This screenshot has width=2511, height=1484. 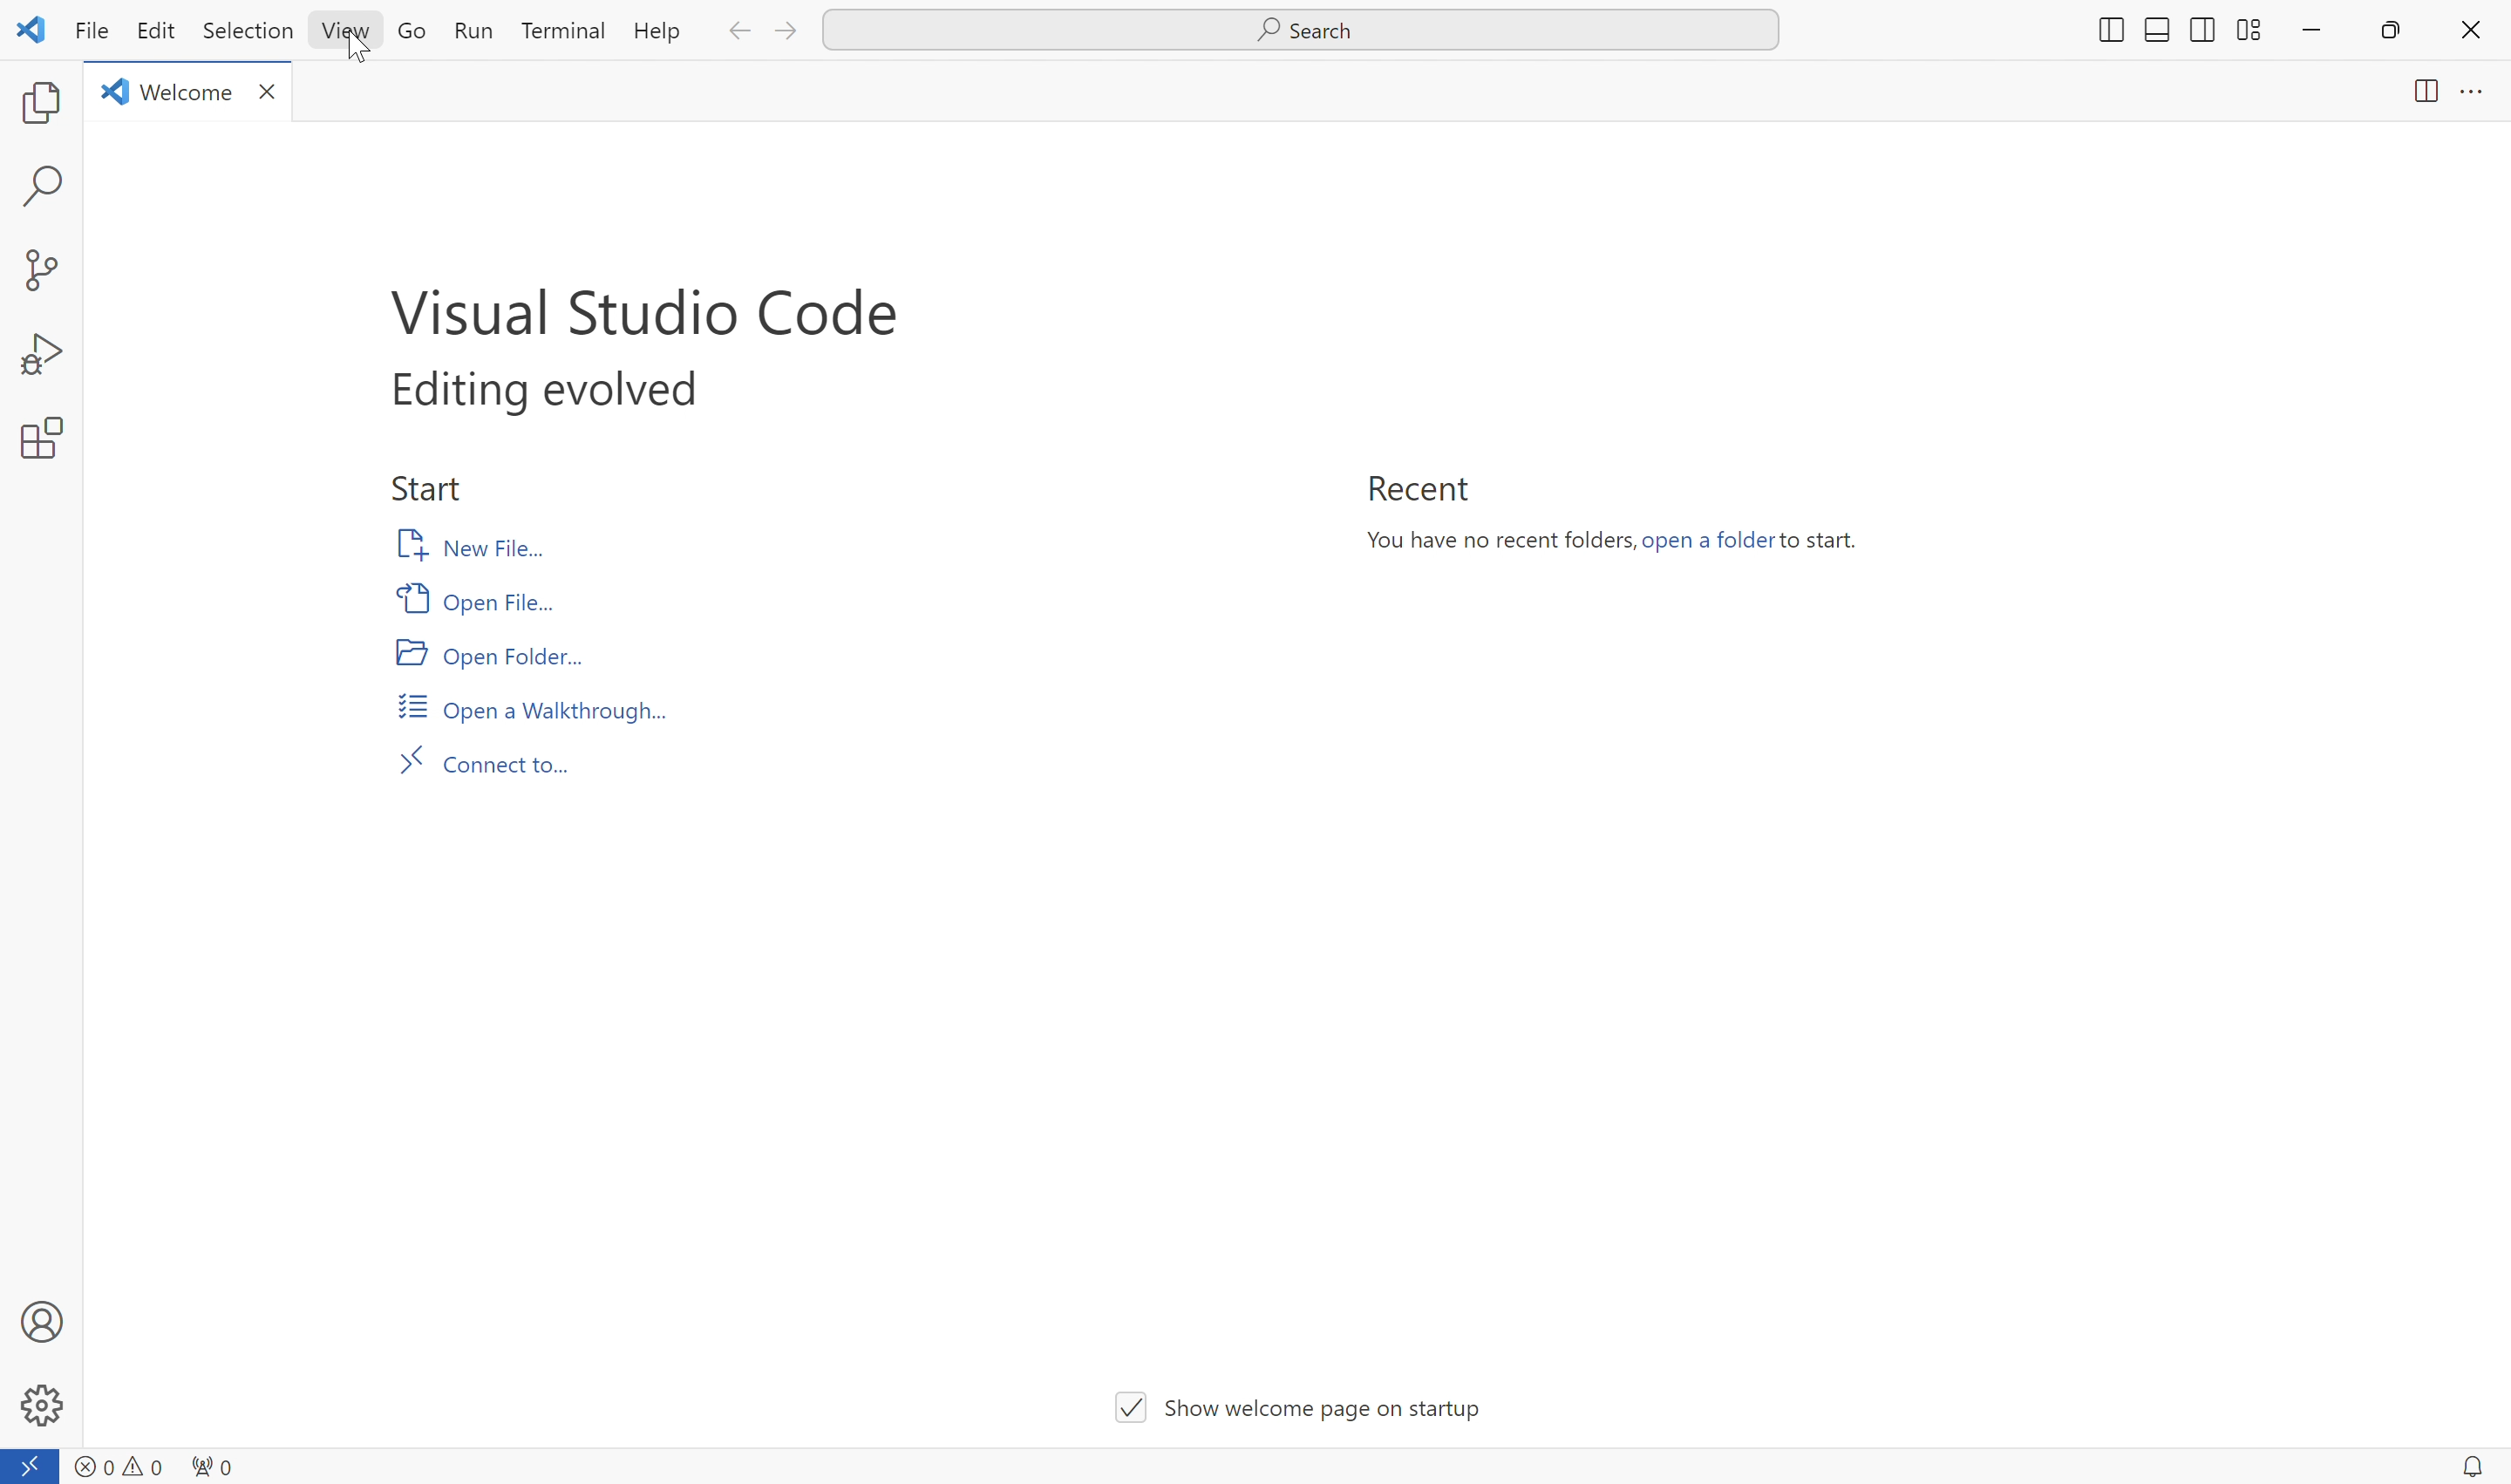 I want to click on Connect to, so click(x=495, y=767).